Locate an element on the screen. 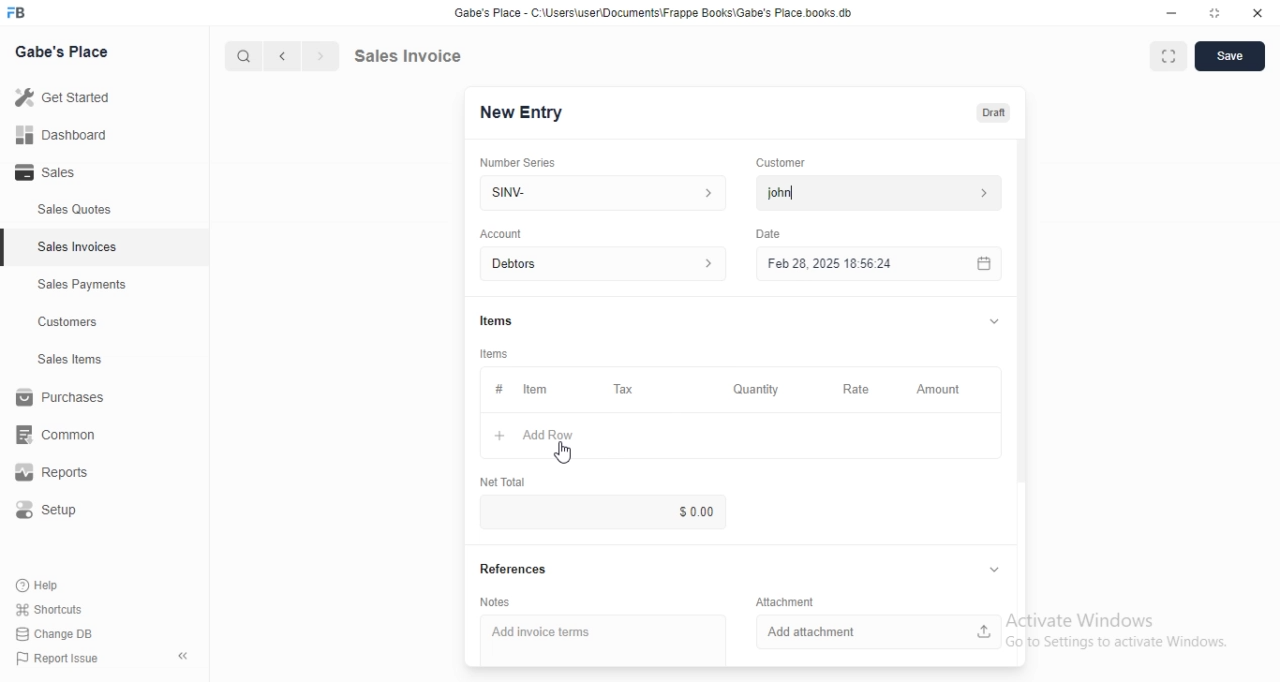 This screenshot has width=1280, height=682. Sales Items is located at coordinates (61, 360).